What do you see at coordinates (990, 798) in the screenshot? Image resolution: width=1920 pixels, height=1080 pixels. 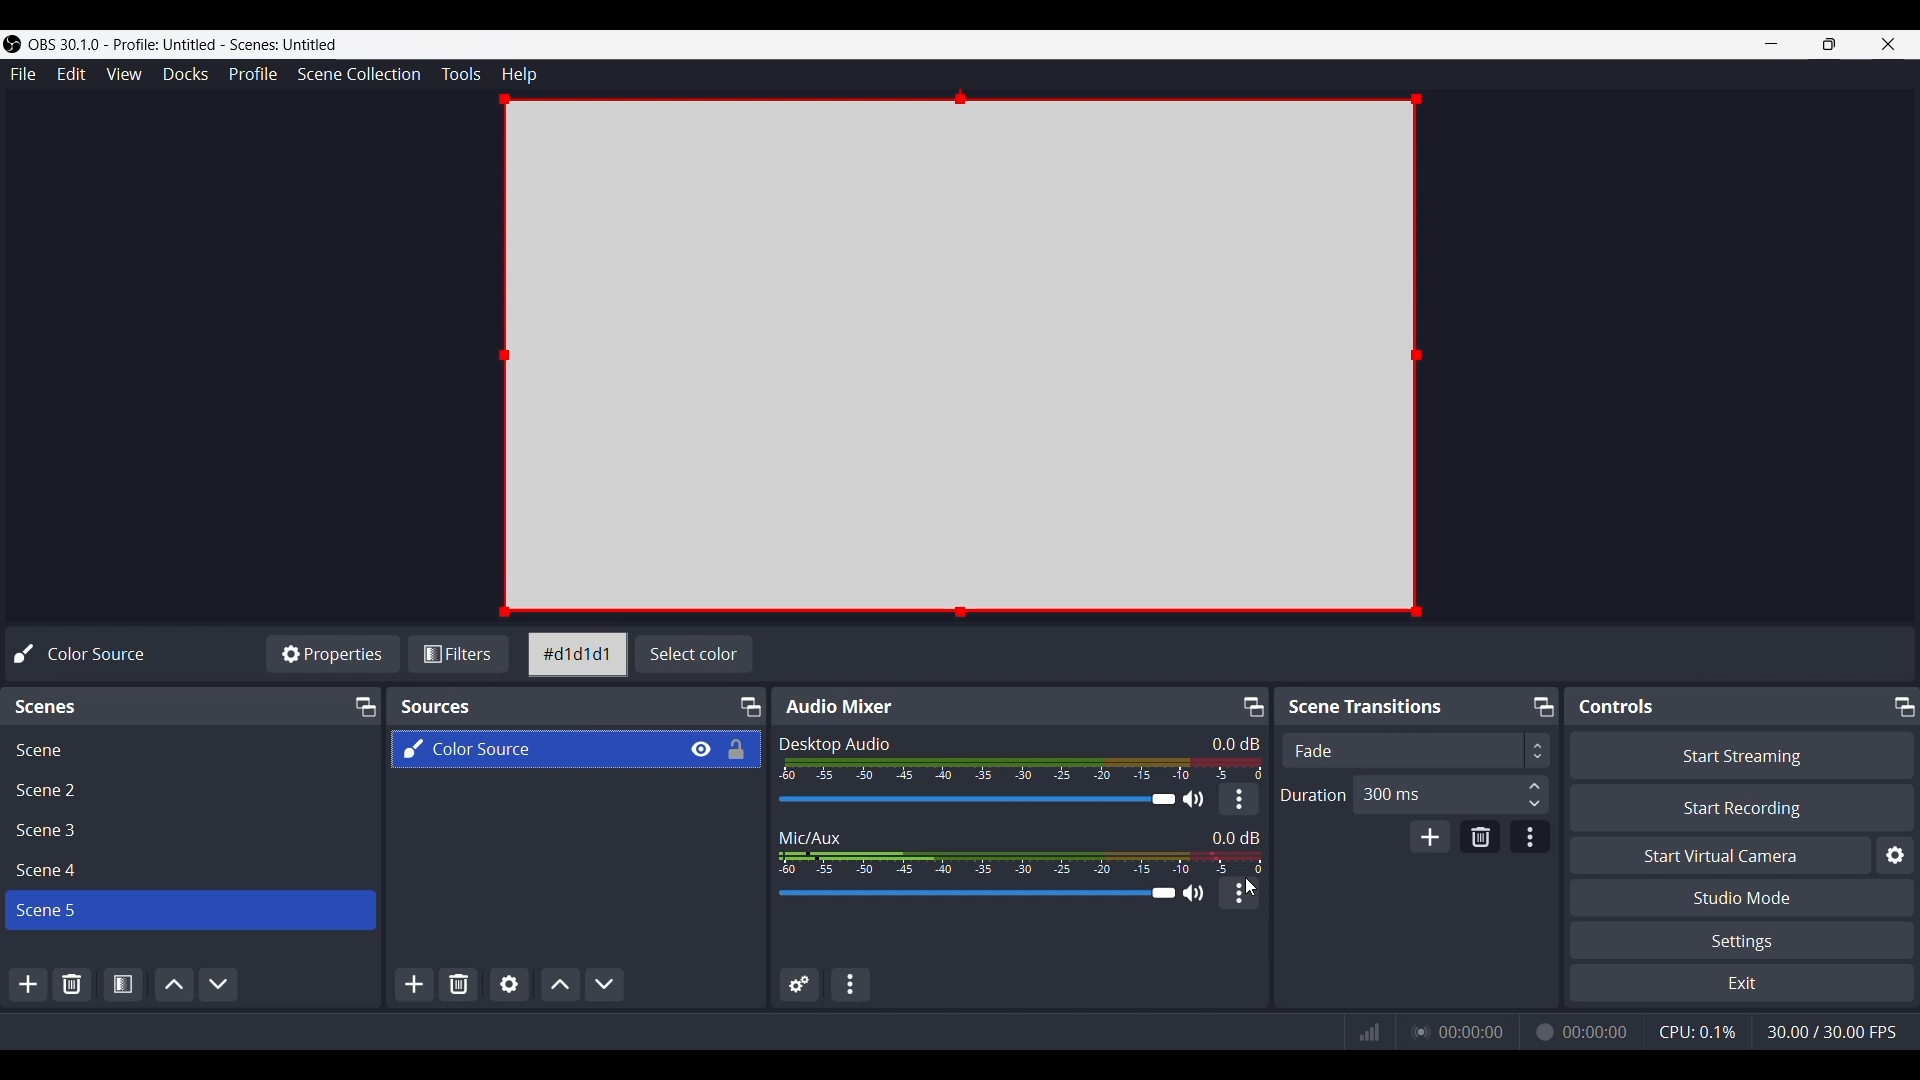 I see `Volume Adjuster` at bounding box center [990, 798].